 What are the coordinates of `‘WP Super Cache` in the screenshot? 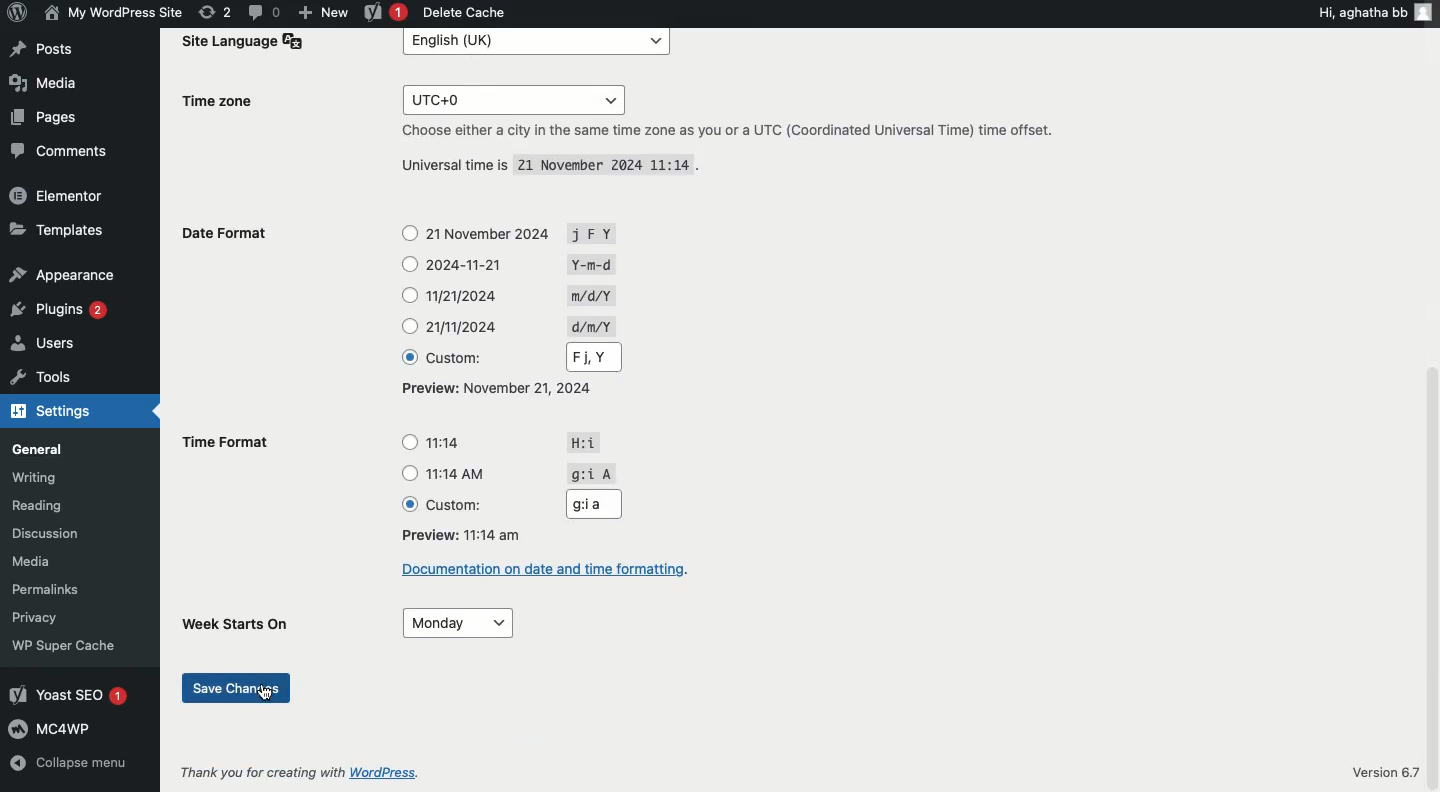 It's located at (62, 647).